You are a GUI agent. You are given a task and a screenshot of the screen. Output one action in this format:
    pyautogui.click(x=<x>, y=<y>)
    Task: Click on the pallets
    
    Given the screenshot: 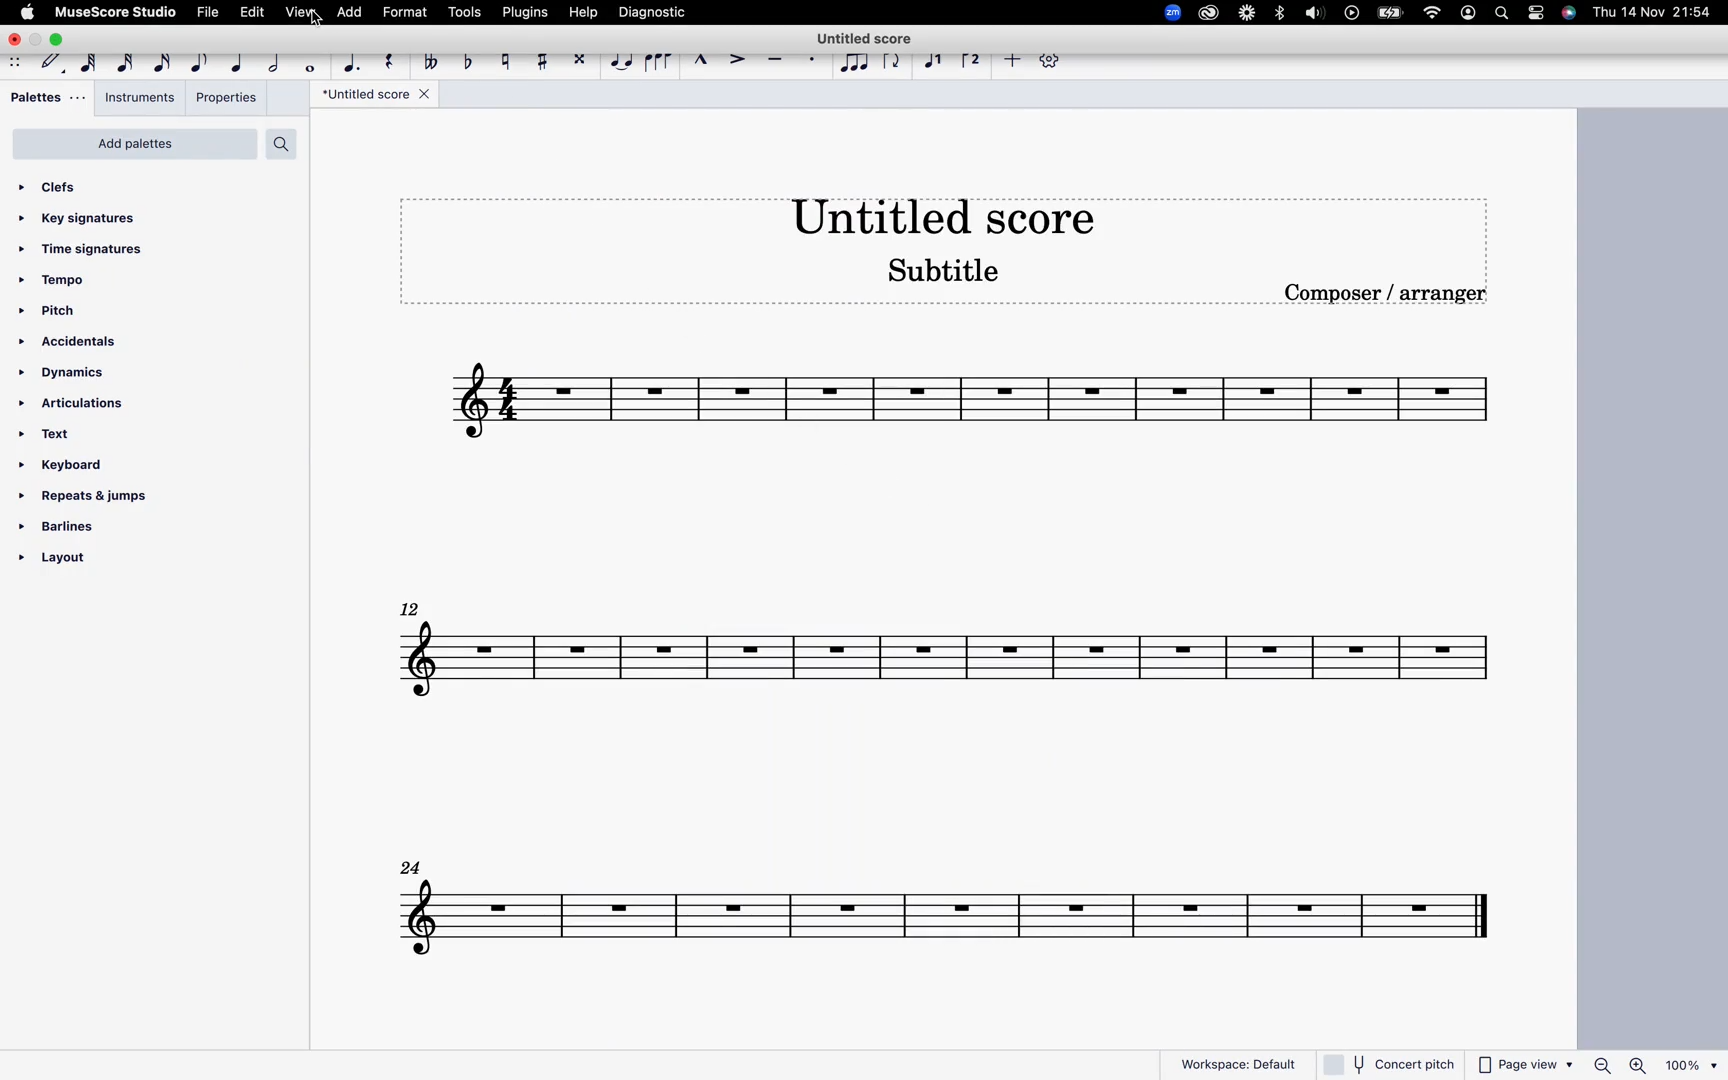 What is the action you would take?
    pyautogui.click(x=47, y=97)
    